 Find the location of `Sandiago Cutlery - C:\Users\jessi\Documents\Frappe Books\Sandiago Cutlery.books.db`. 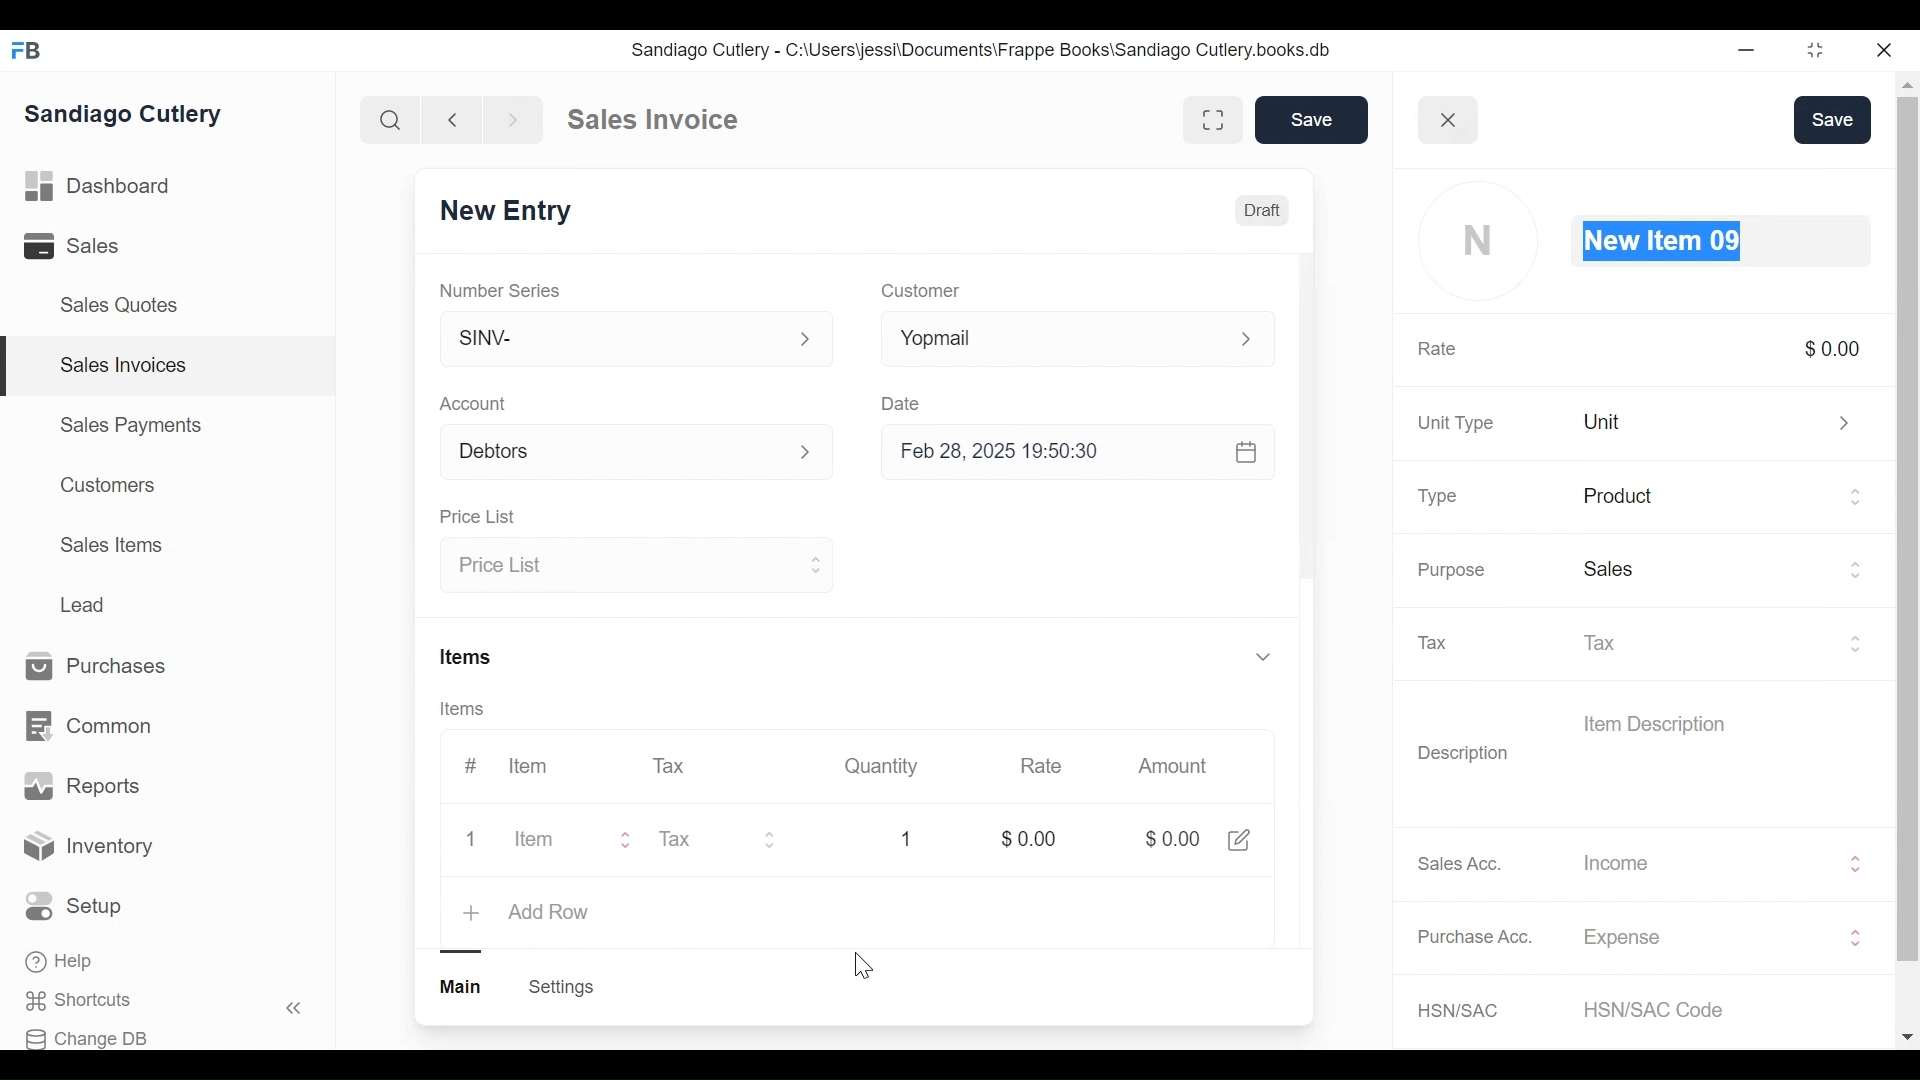

Sandiago Cutlery - C:\Users\jessi\Documents\Frappe Books\Sandiago Cutlery.books.db is located at coordinates (979, 49).